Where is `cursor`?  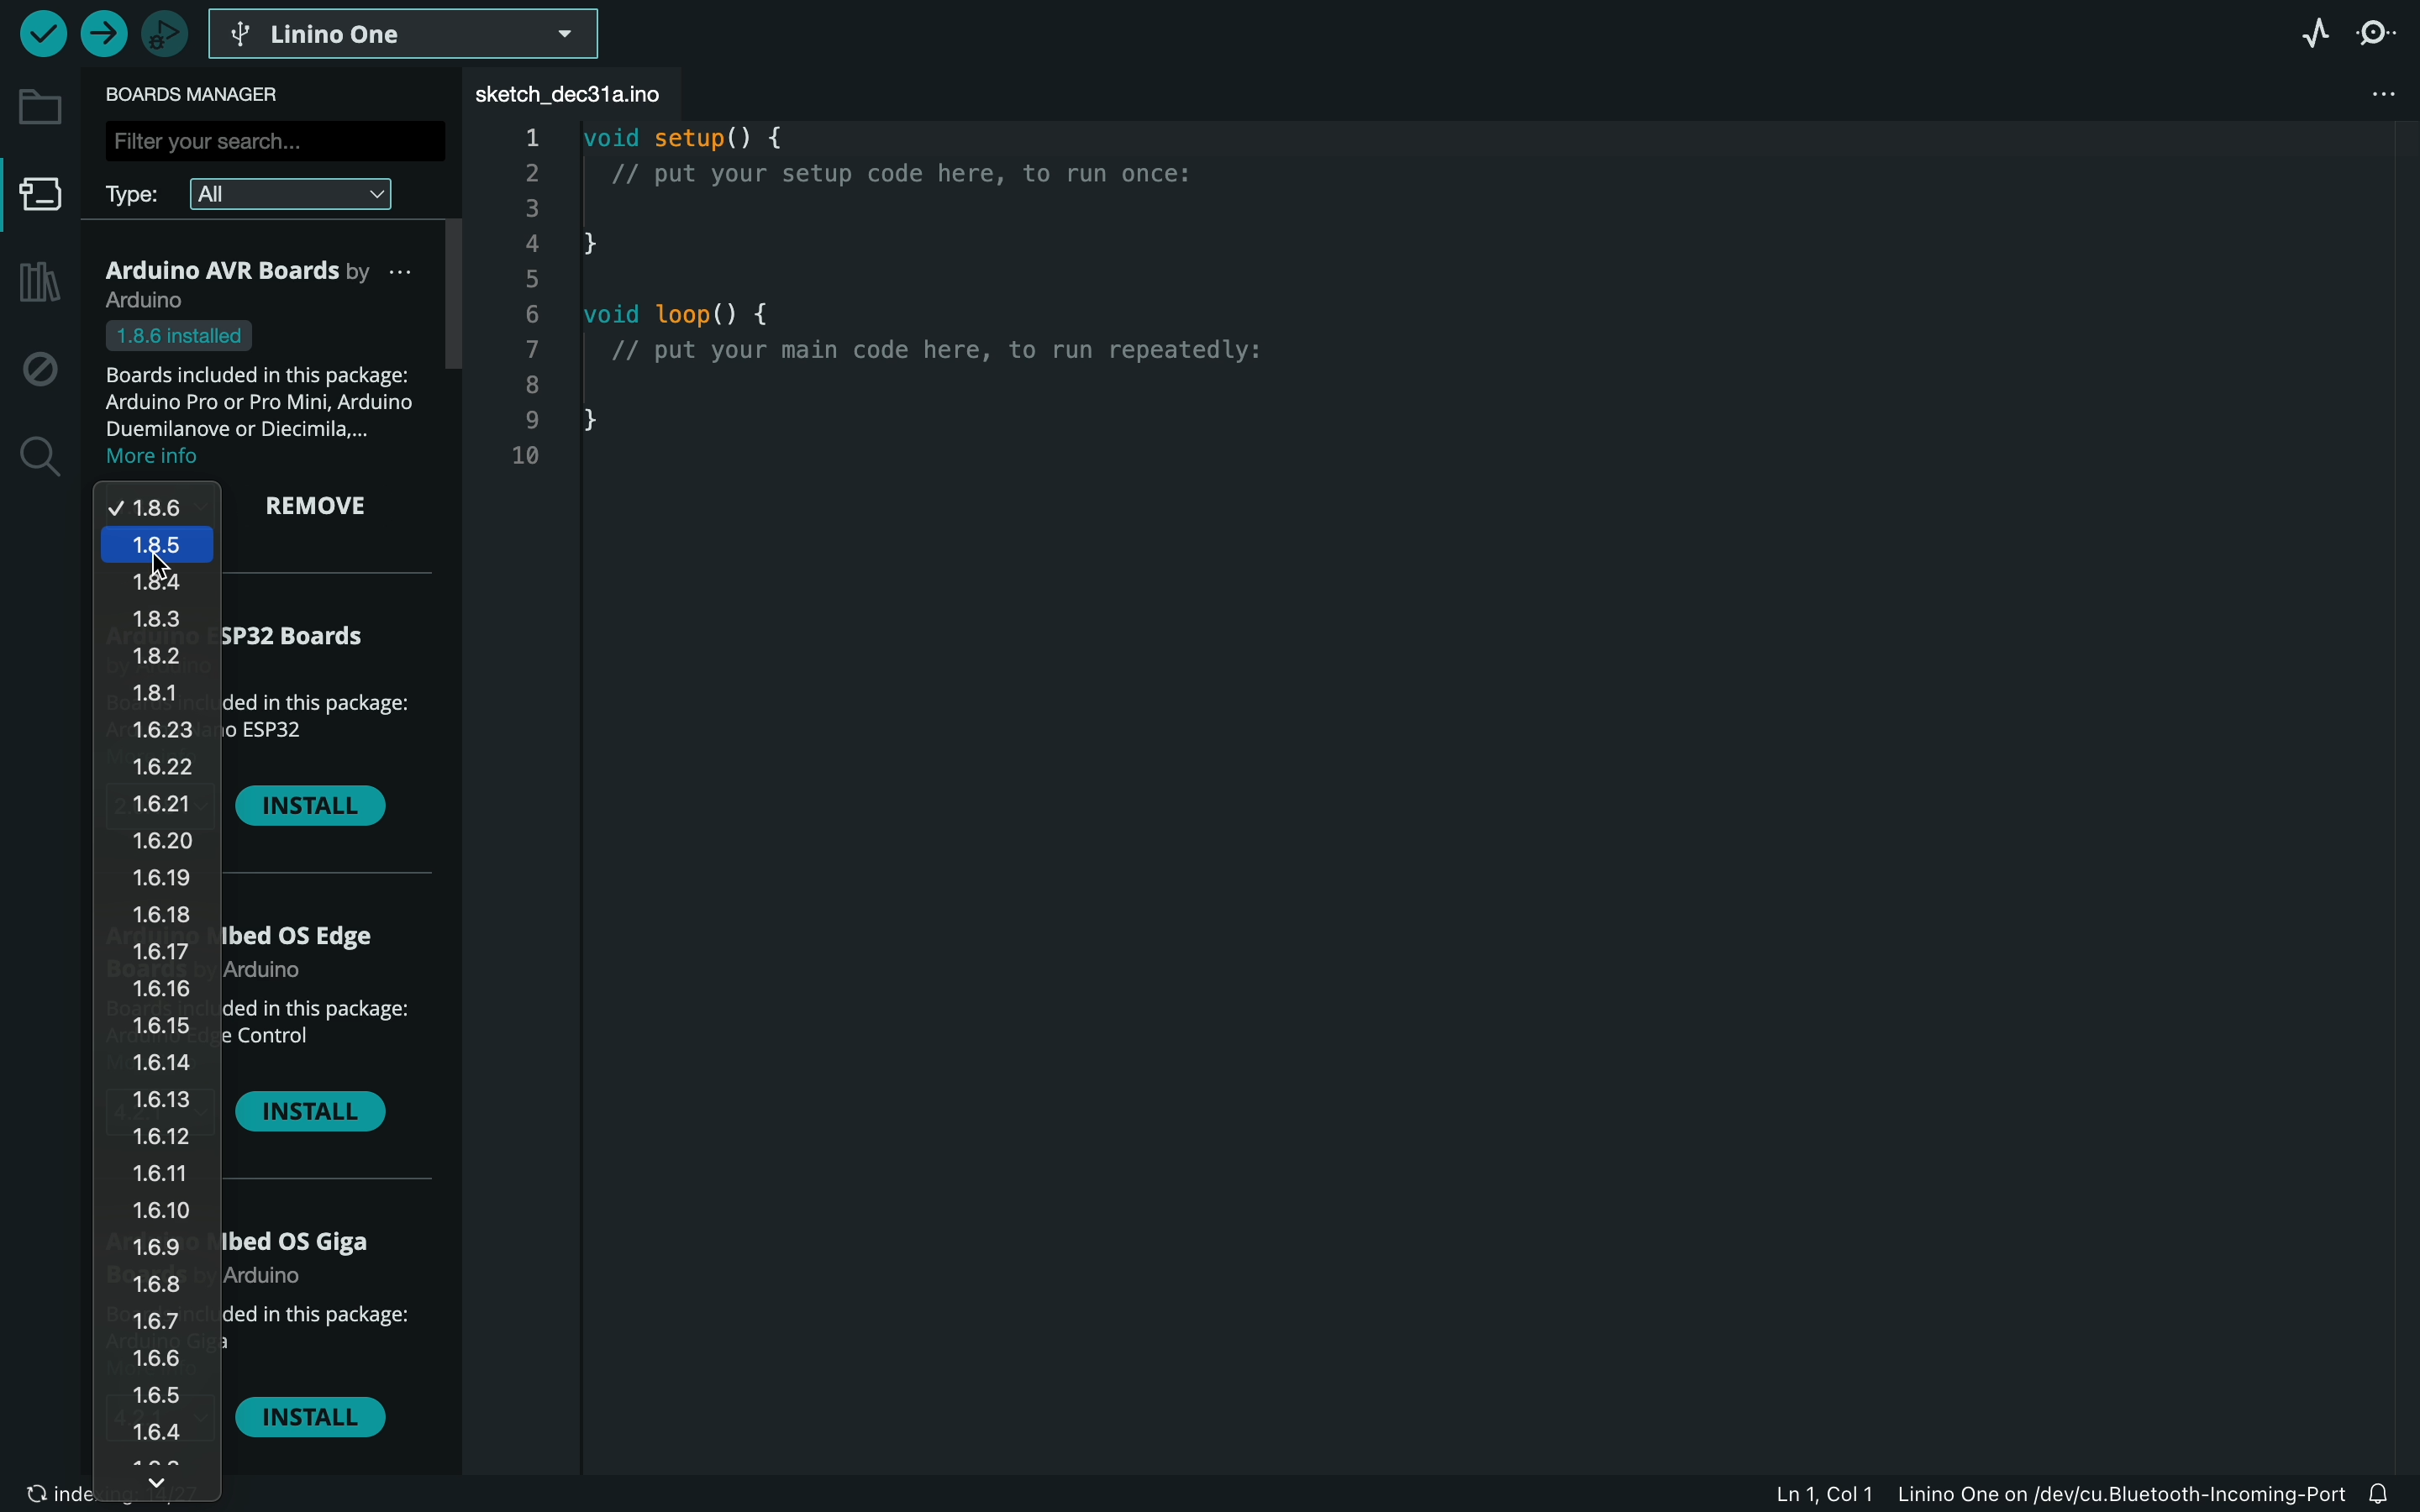
cursor is located at coordinates (160, 563).